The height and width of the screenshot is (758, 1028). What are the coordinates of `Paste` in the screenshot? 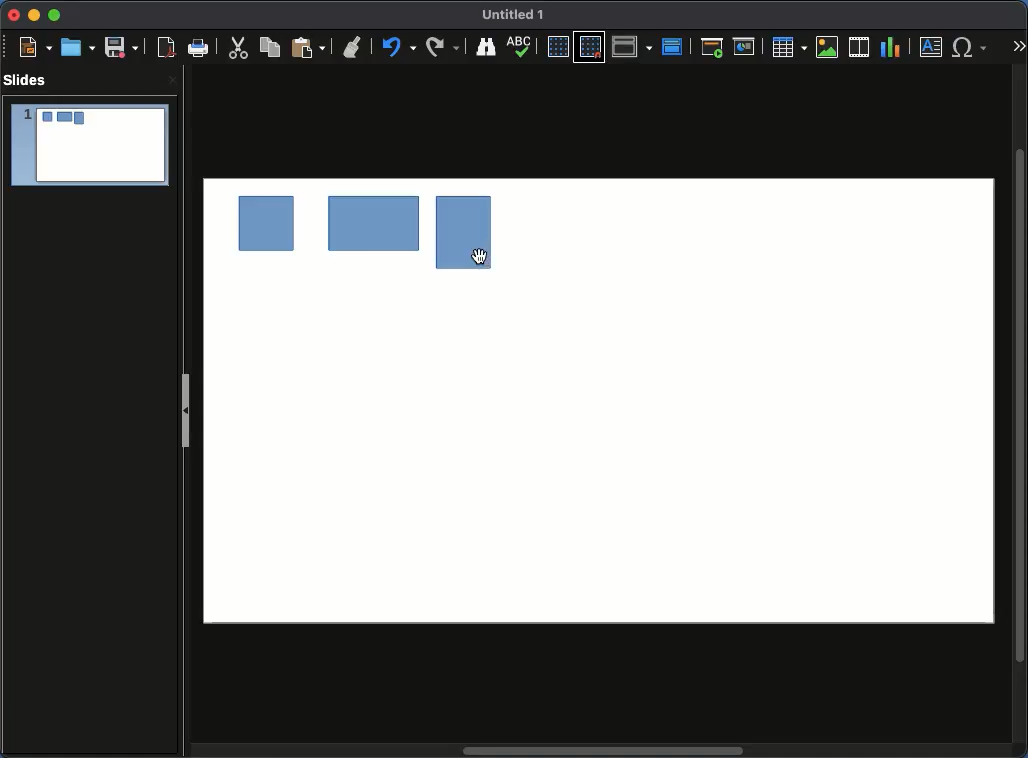 It's located at (306, 48).